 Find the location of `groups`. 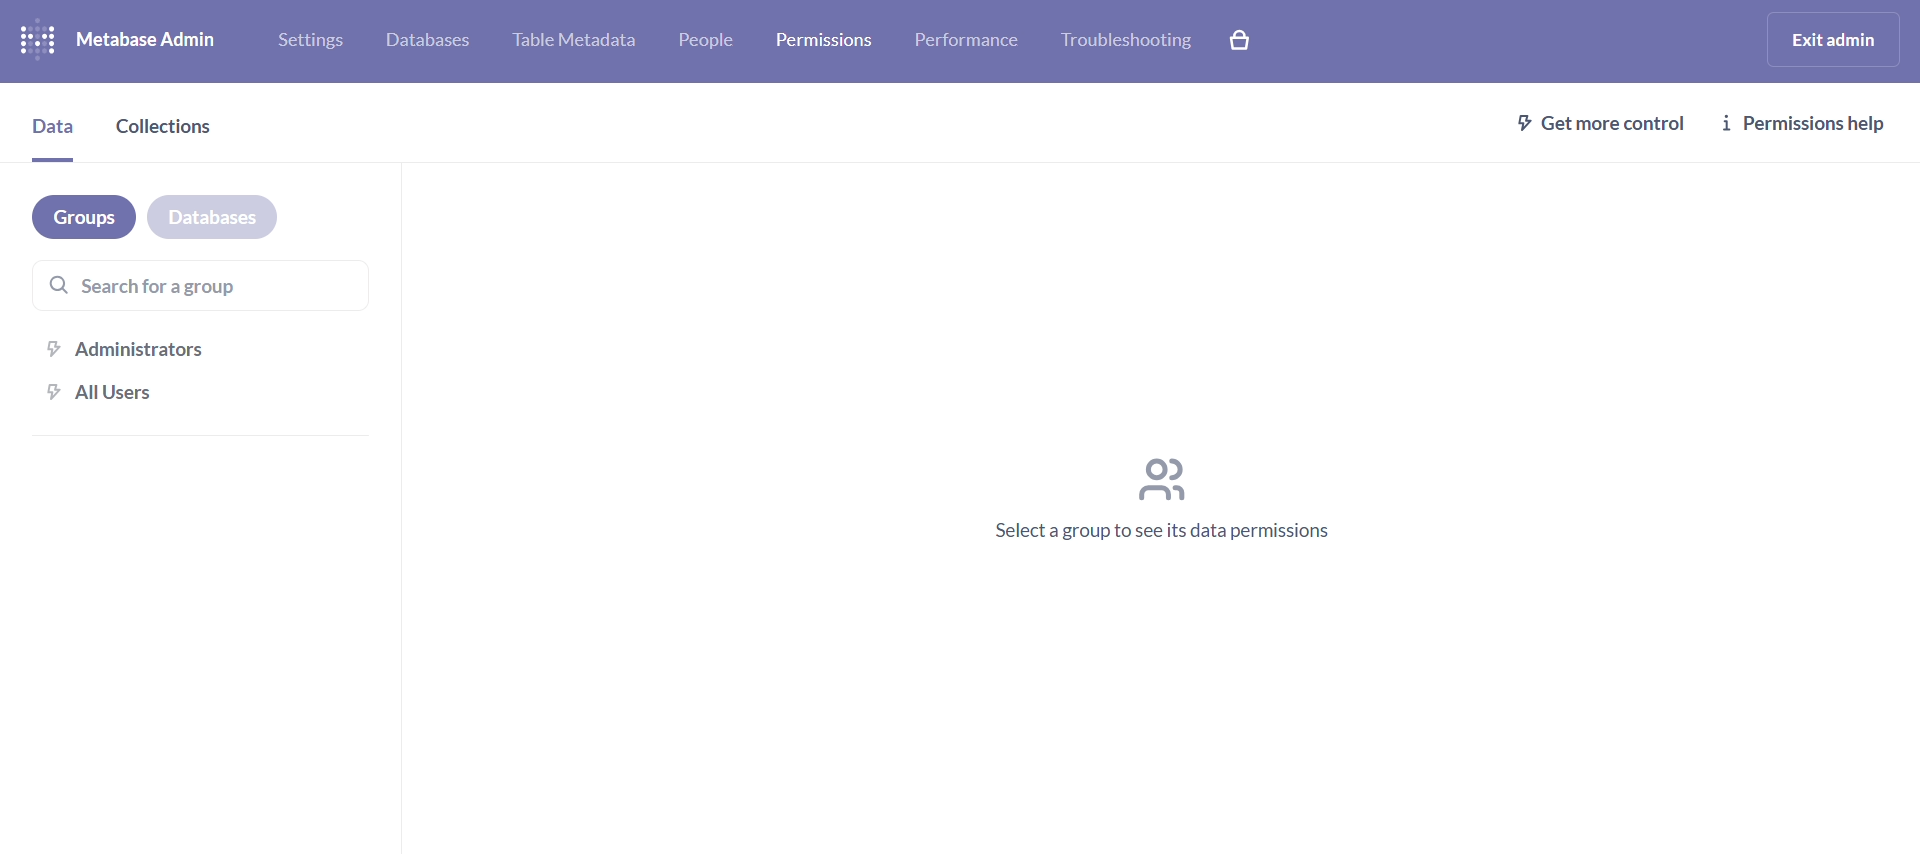

groups is located at coordinates (84, 217).